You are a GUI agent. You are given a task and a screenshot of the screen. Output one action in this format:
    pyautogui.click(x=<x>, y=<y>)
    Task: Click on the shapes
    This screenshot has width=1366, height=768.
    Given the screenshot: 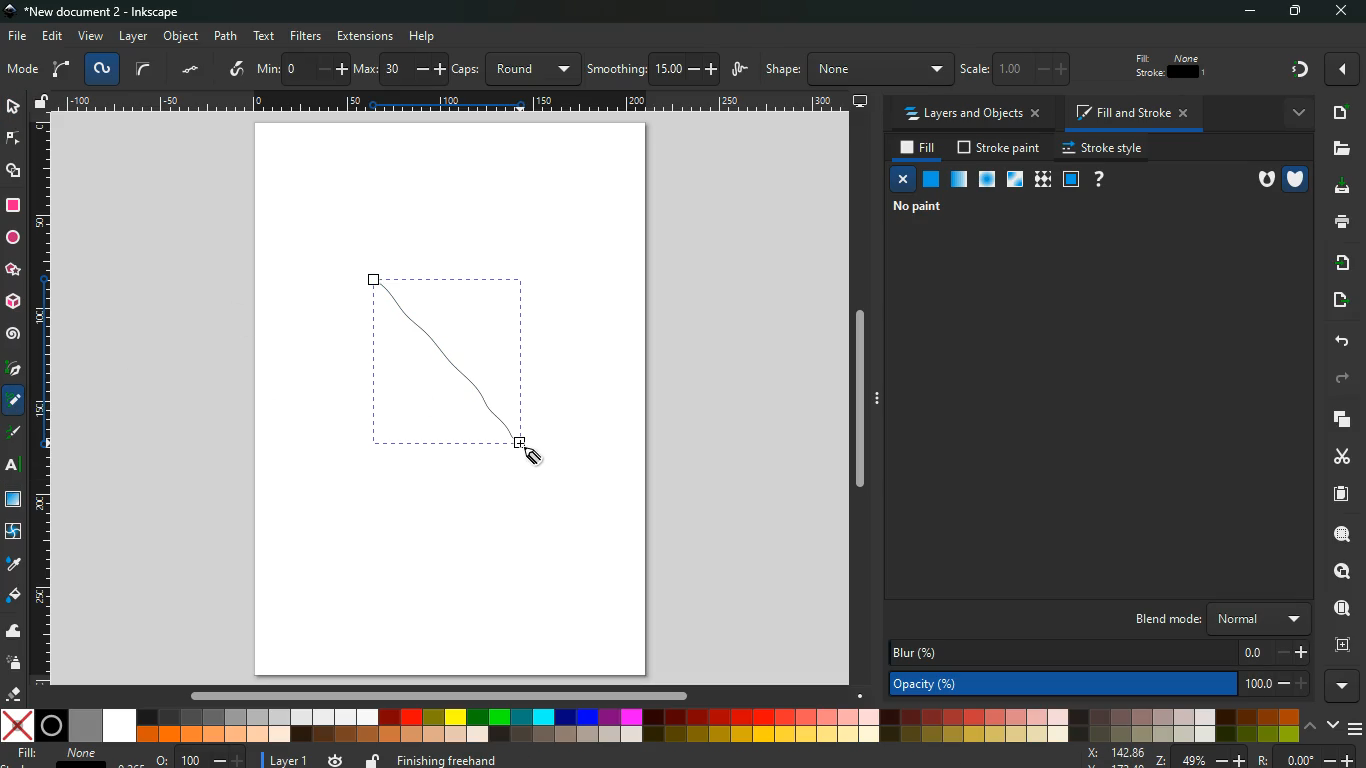 What is the action you would take?
    pyautogui.click(x=15, y=173)
    